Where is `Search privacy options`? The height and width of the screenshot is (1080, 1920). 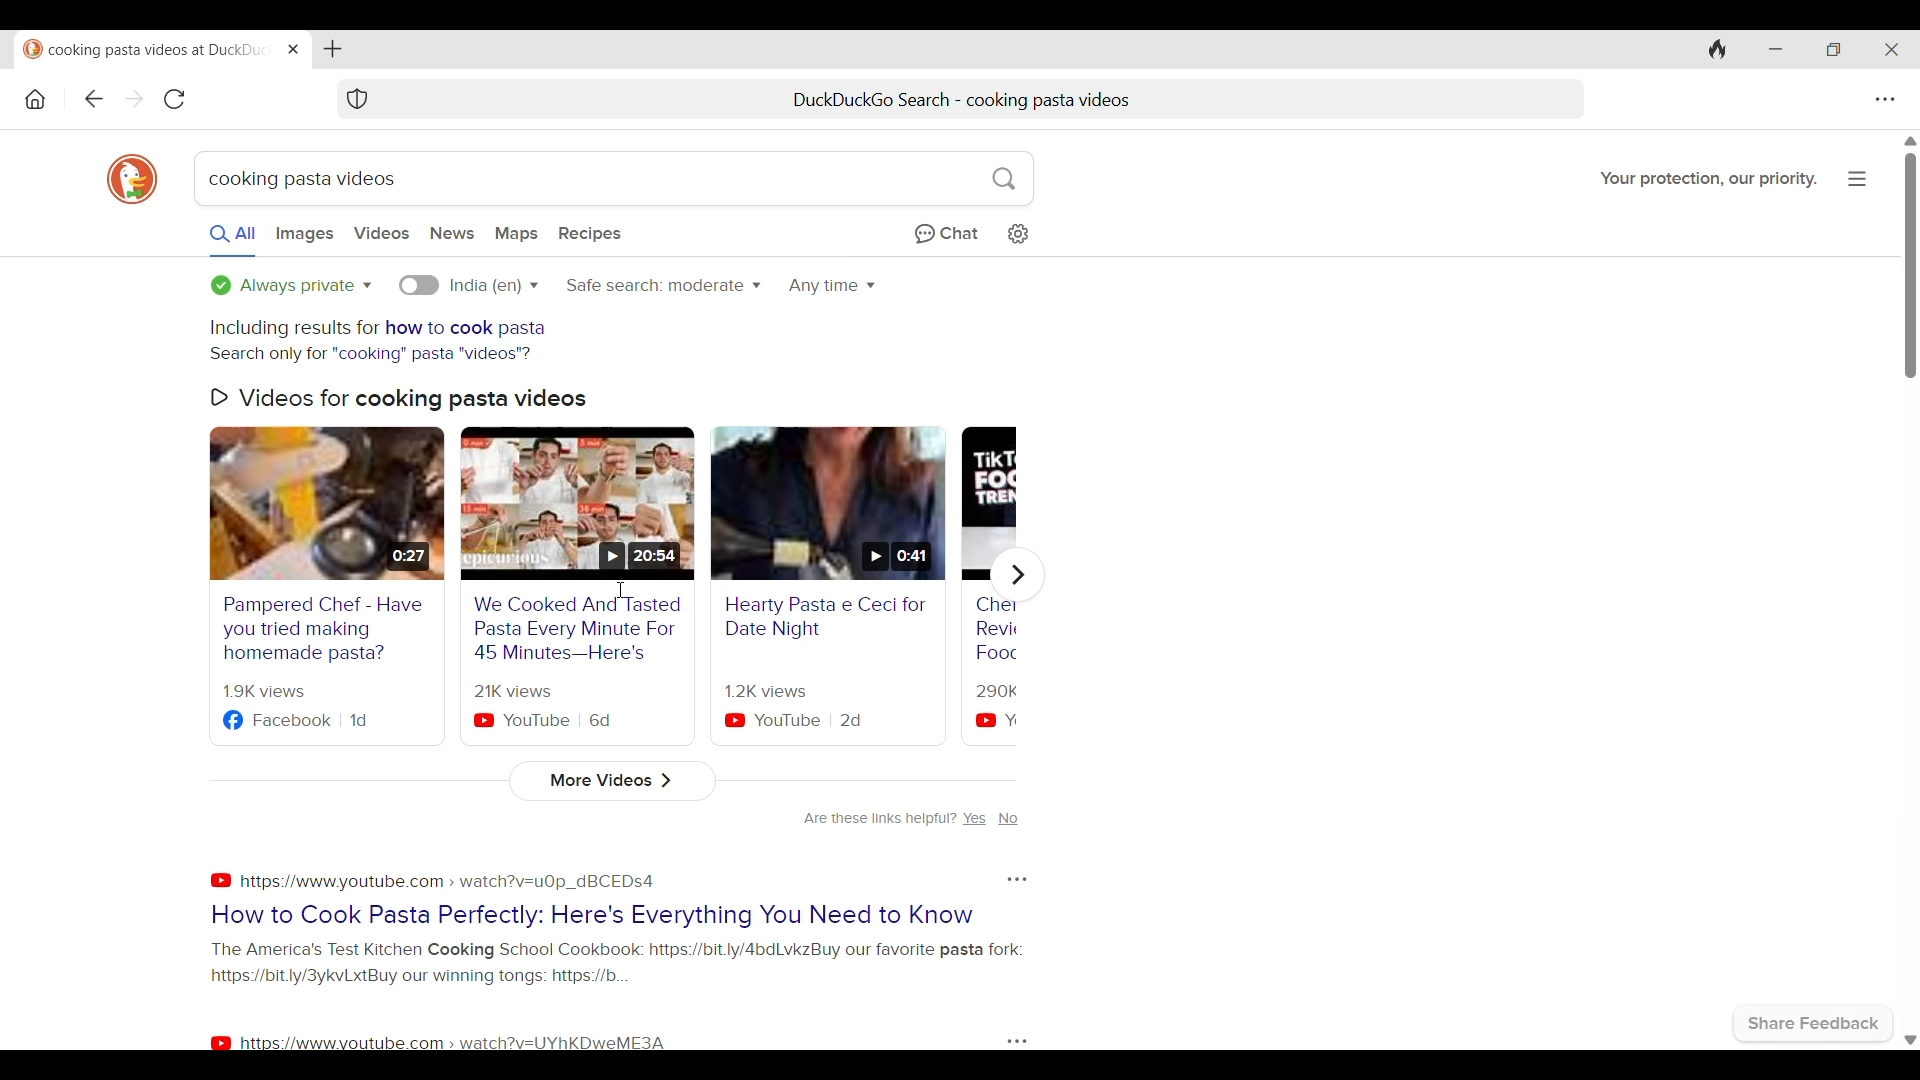
Search privacy options is located at coordinates (290, 284).